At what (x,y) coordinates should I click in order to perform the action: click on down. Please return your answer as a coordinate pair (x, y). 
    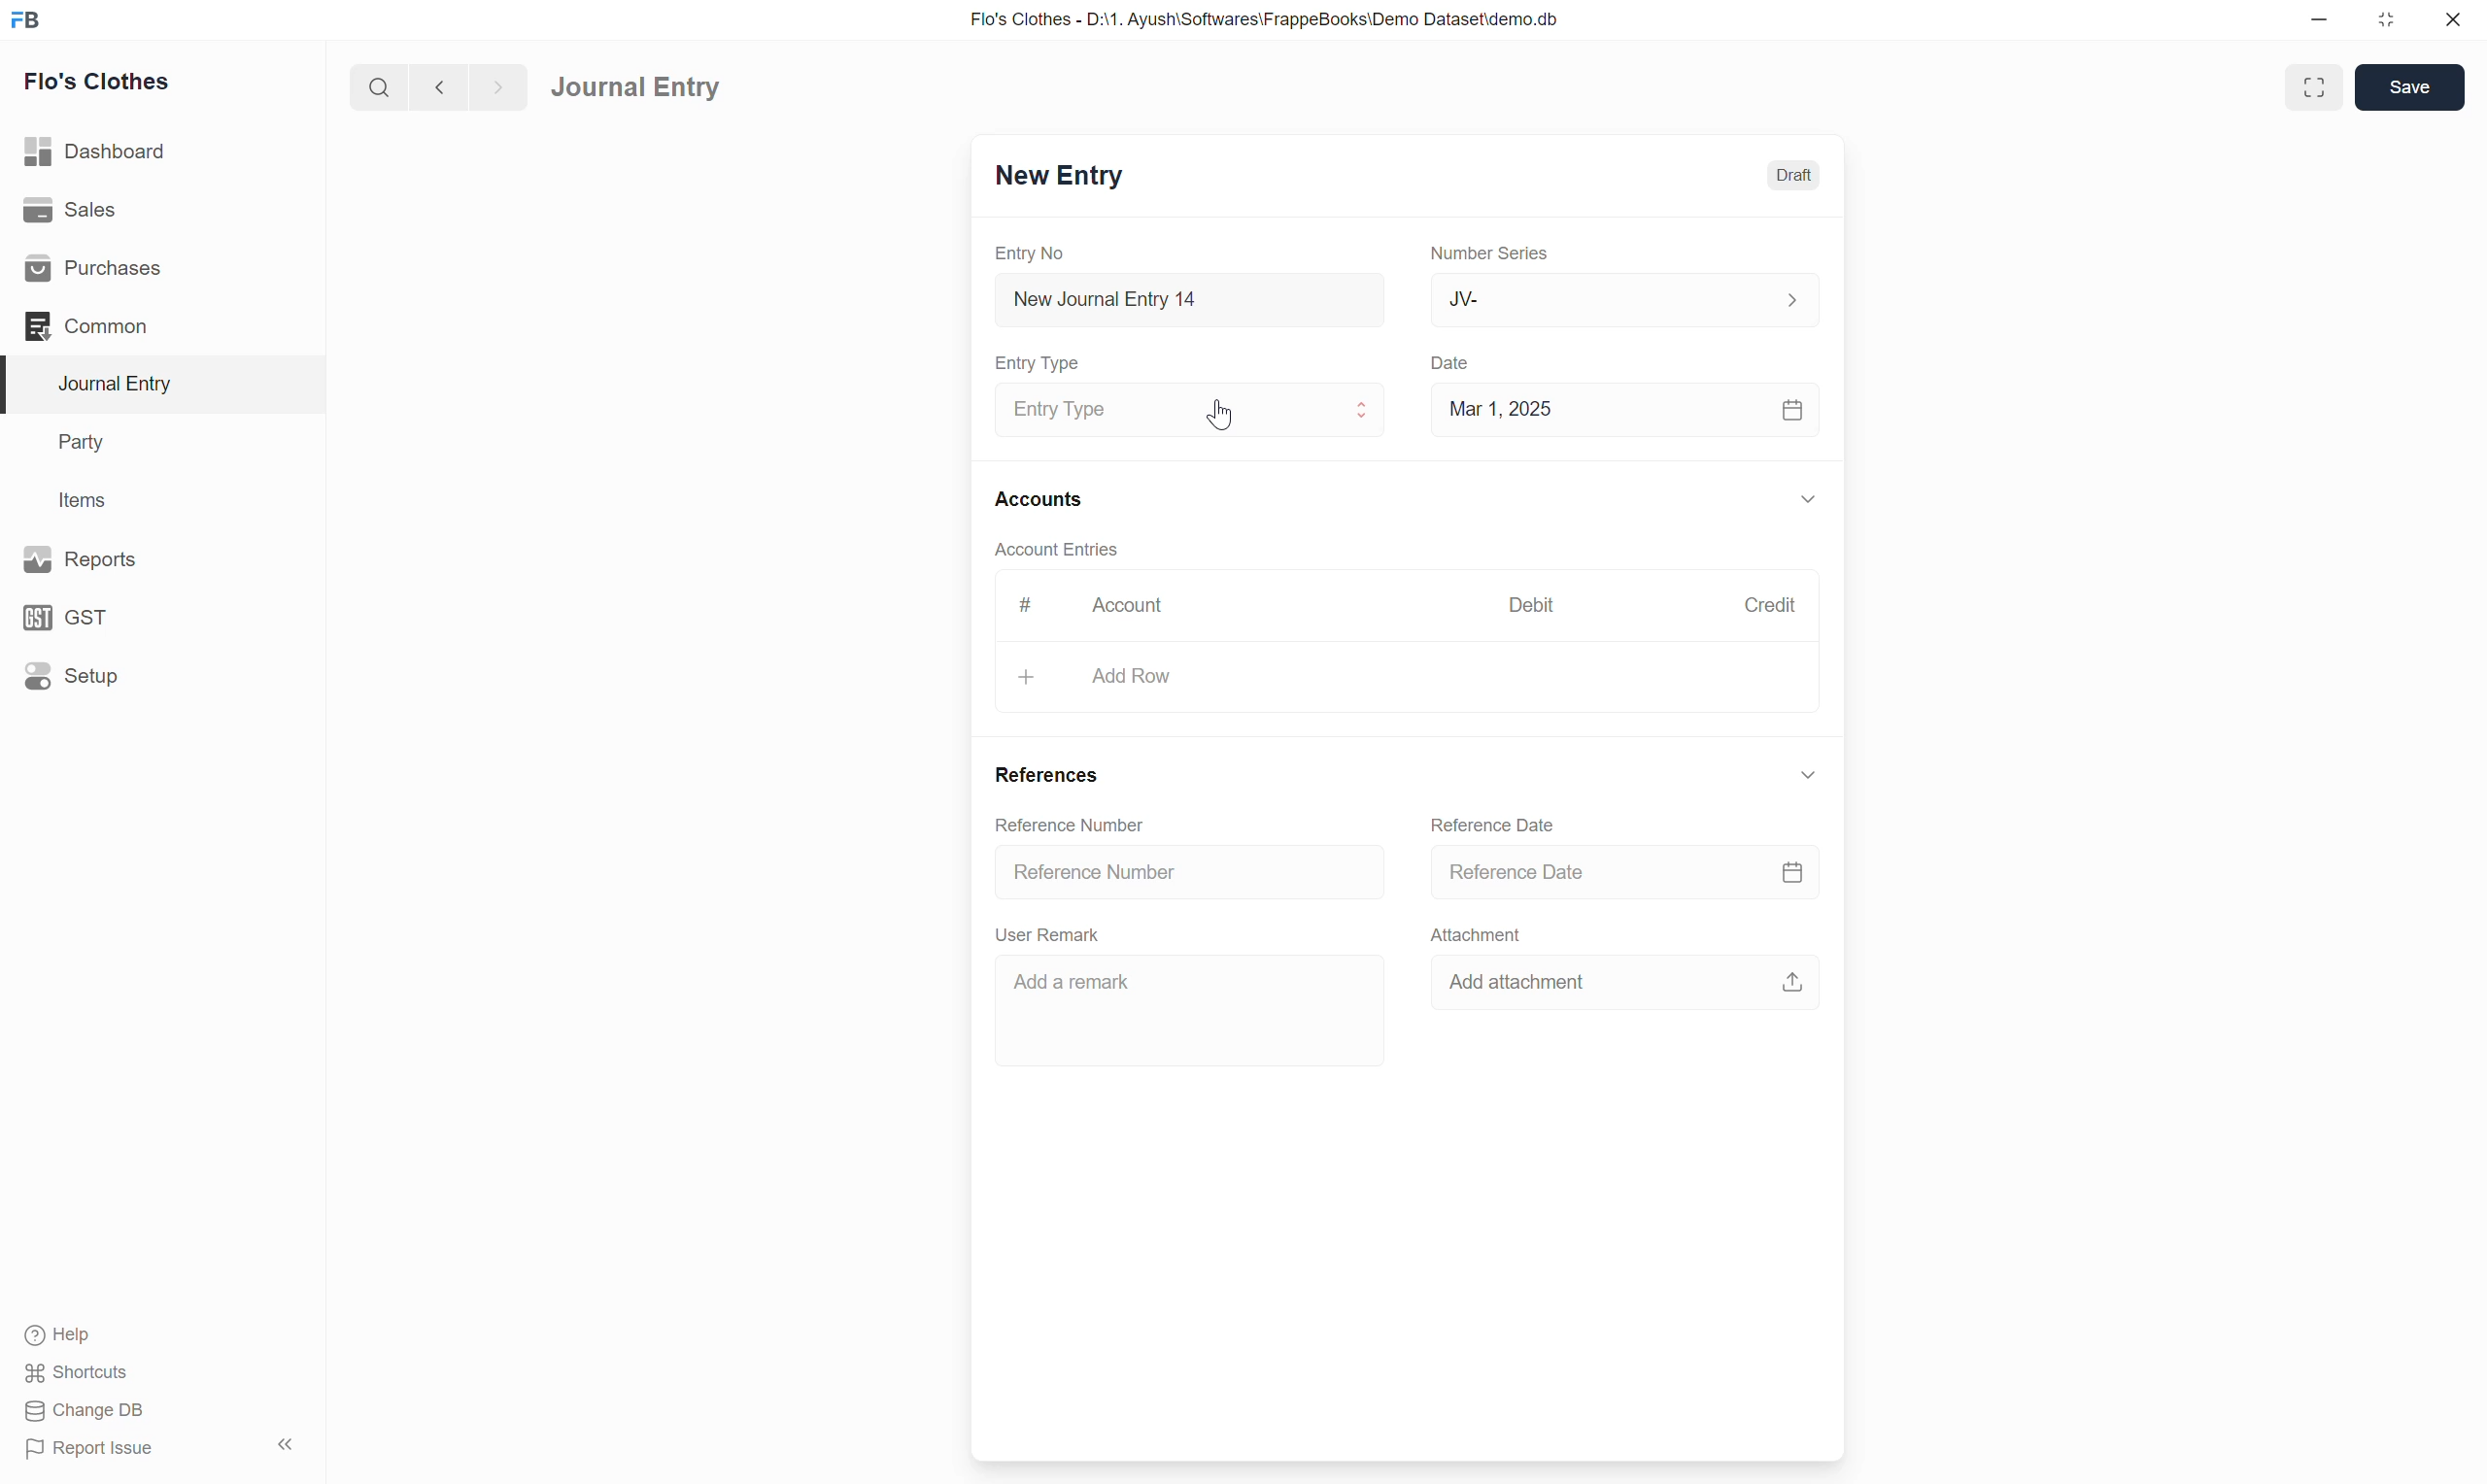
    Looking at the image, I should click on (1805, 502).